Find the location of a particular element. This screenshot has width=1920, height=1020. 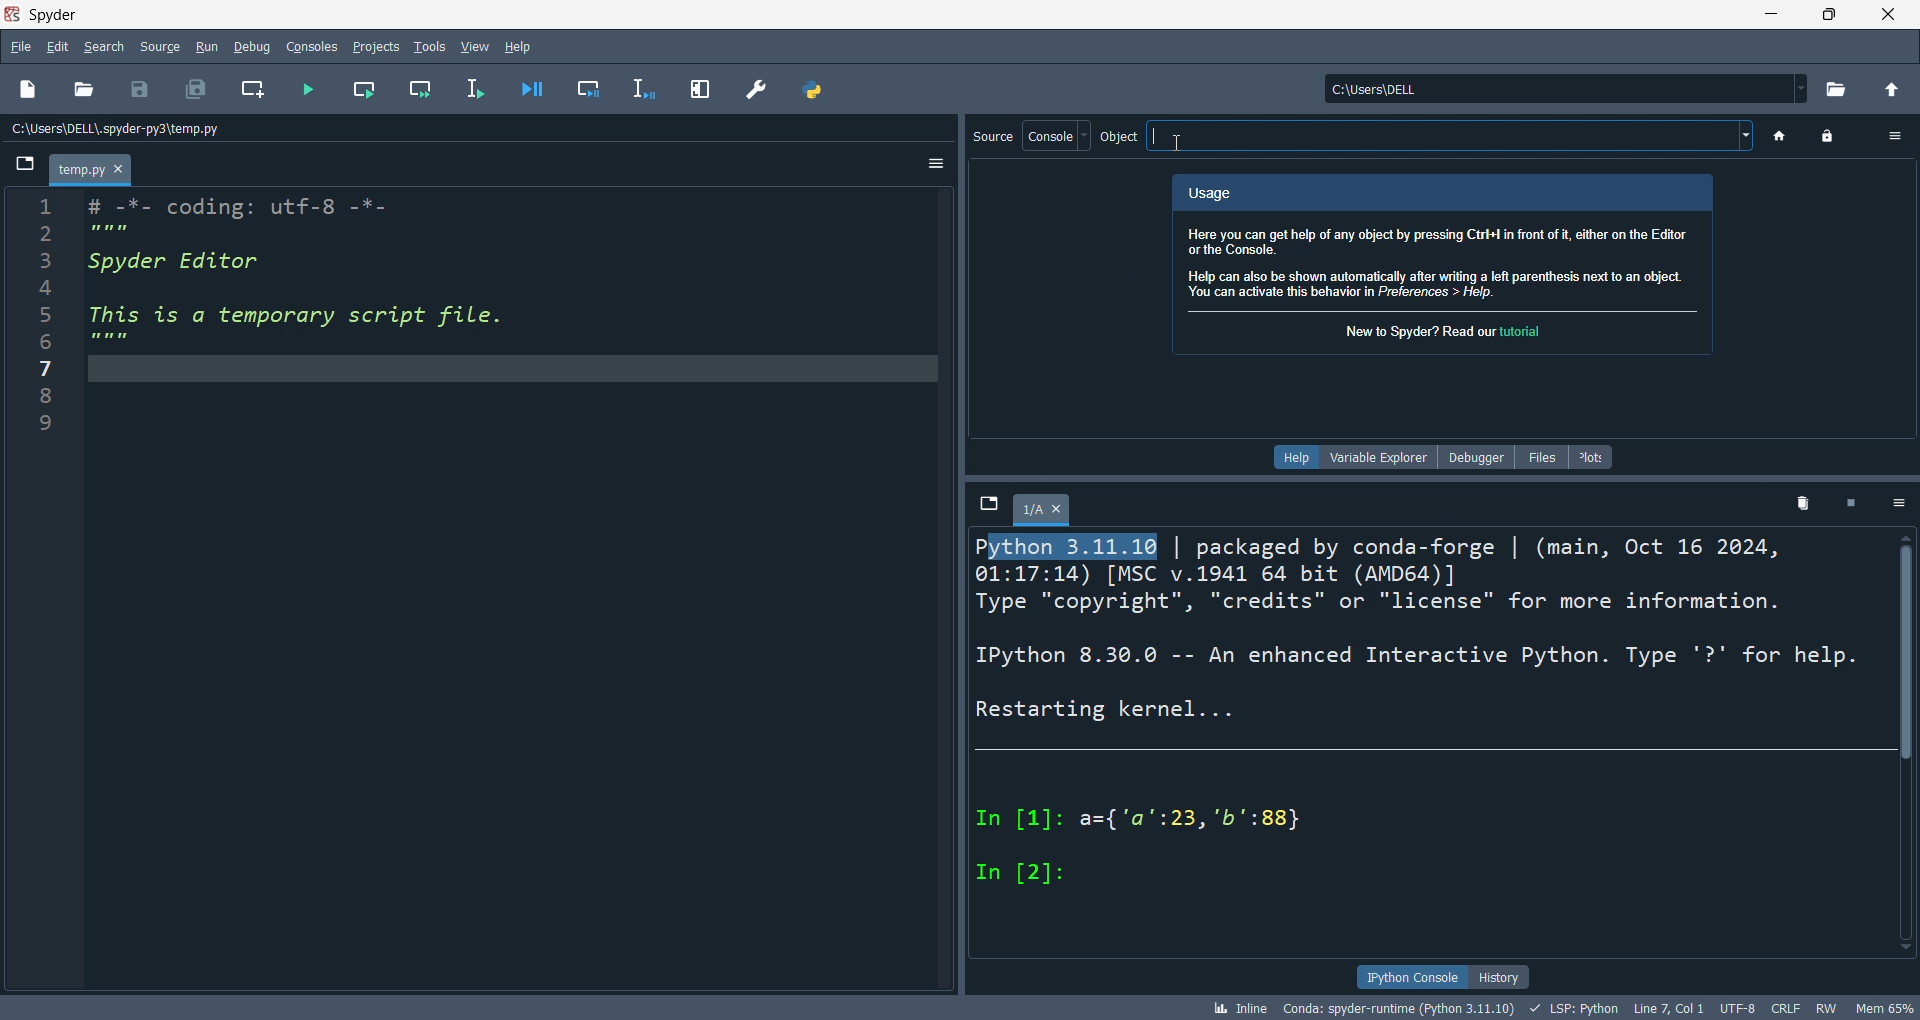

inline is located at coordinates (1247, 1008).